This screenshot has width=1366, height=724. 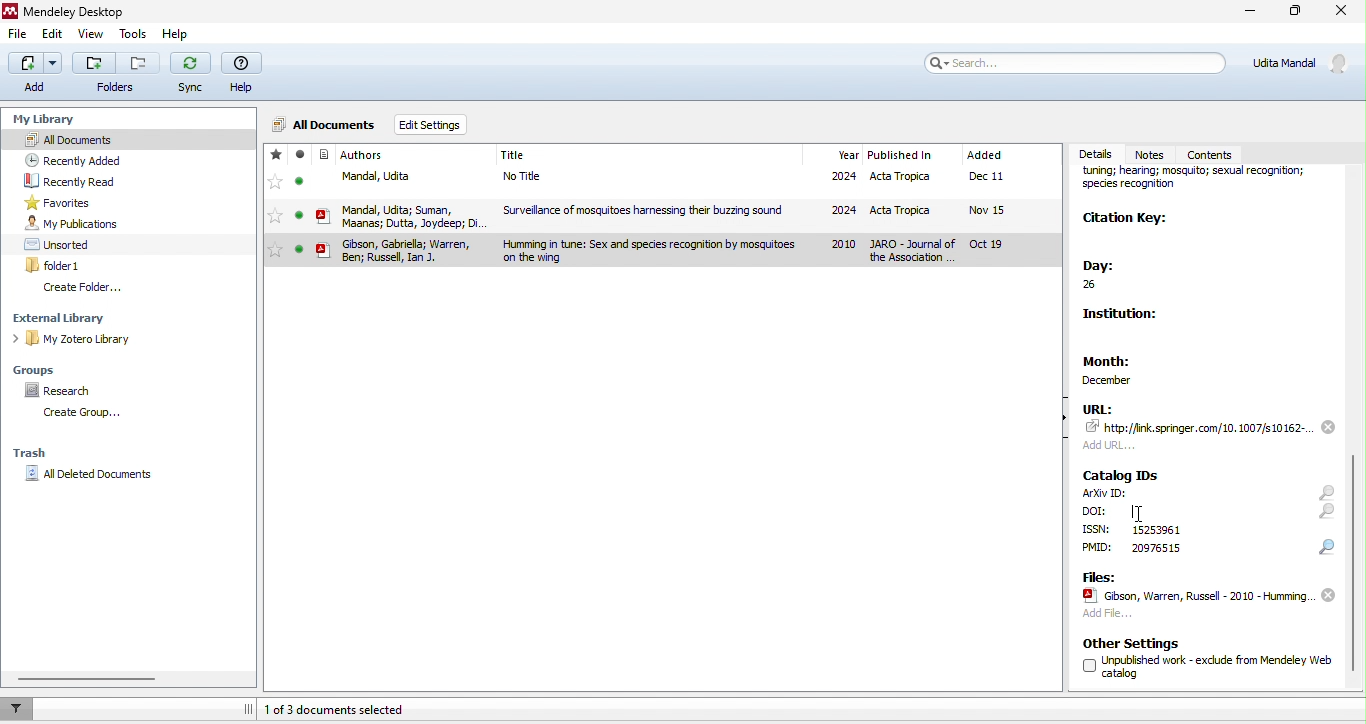 What do you see at coordinates (1328, 426) in the screenshot?
I see `remove` at bounding box center [1328, 426].